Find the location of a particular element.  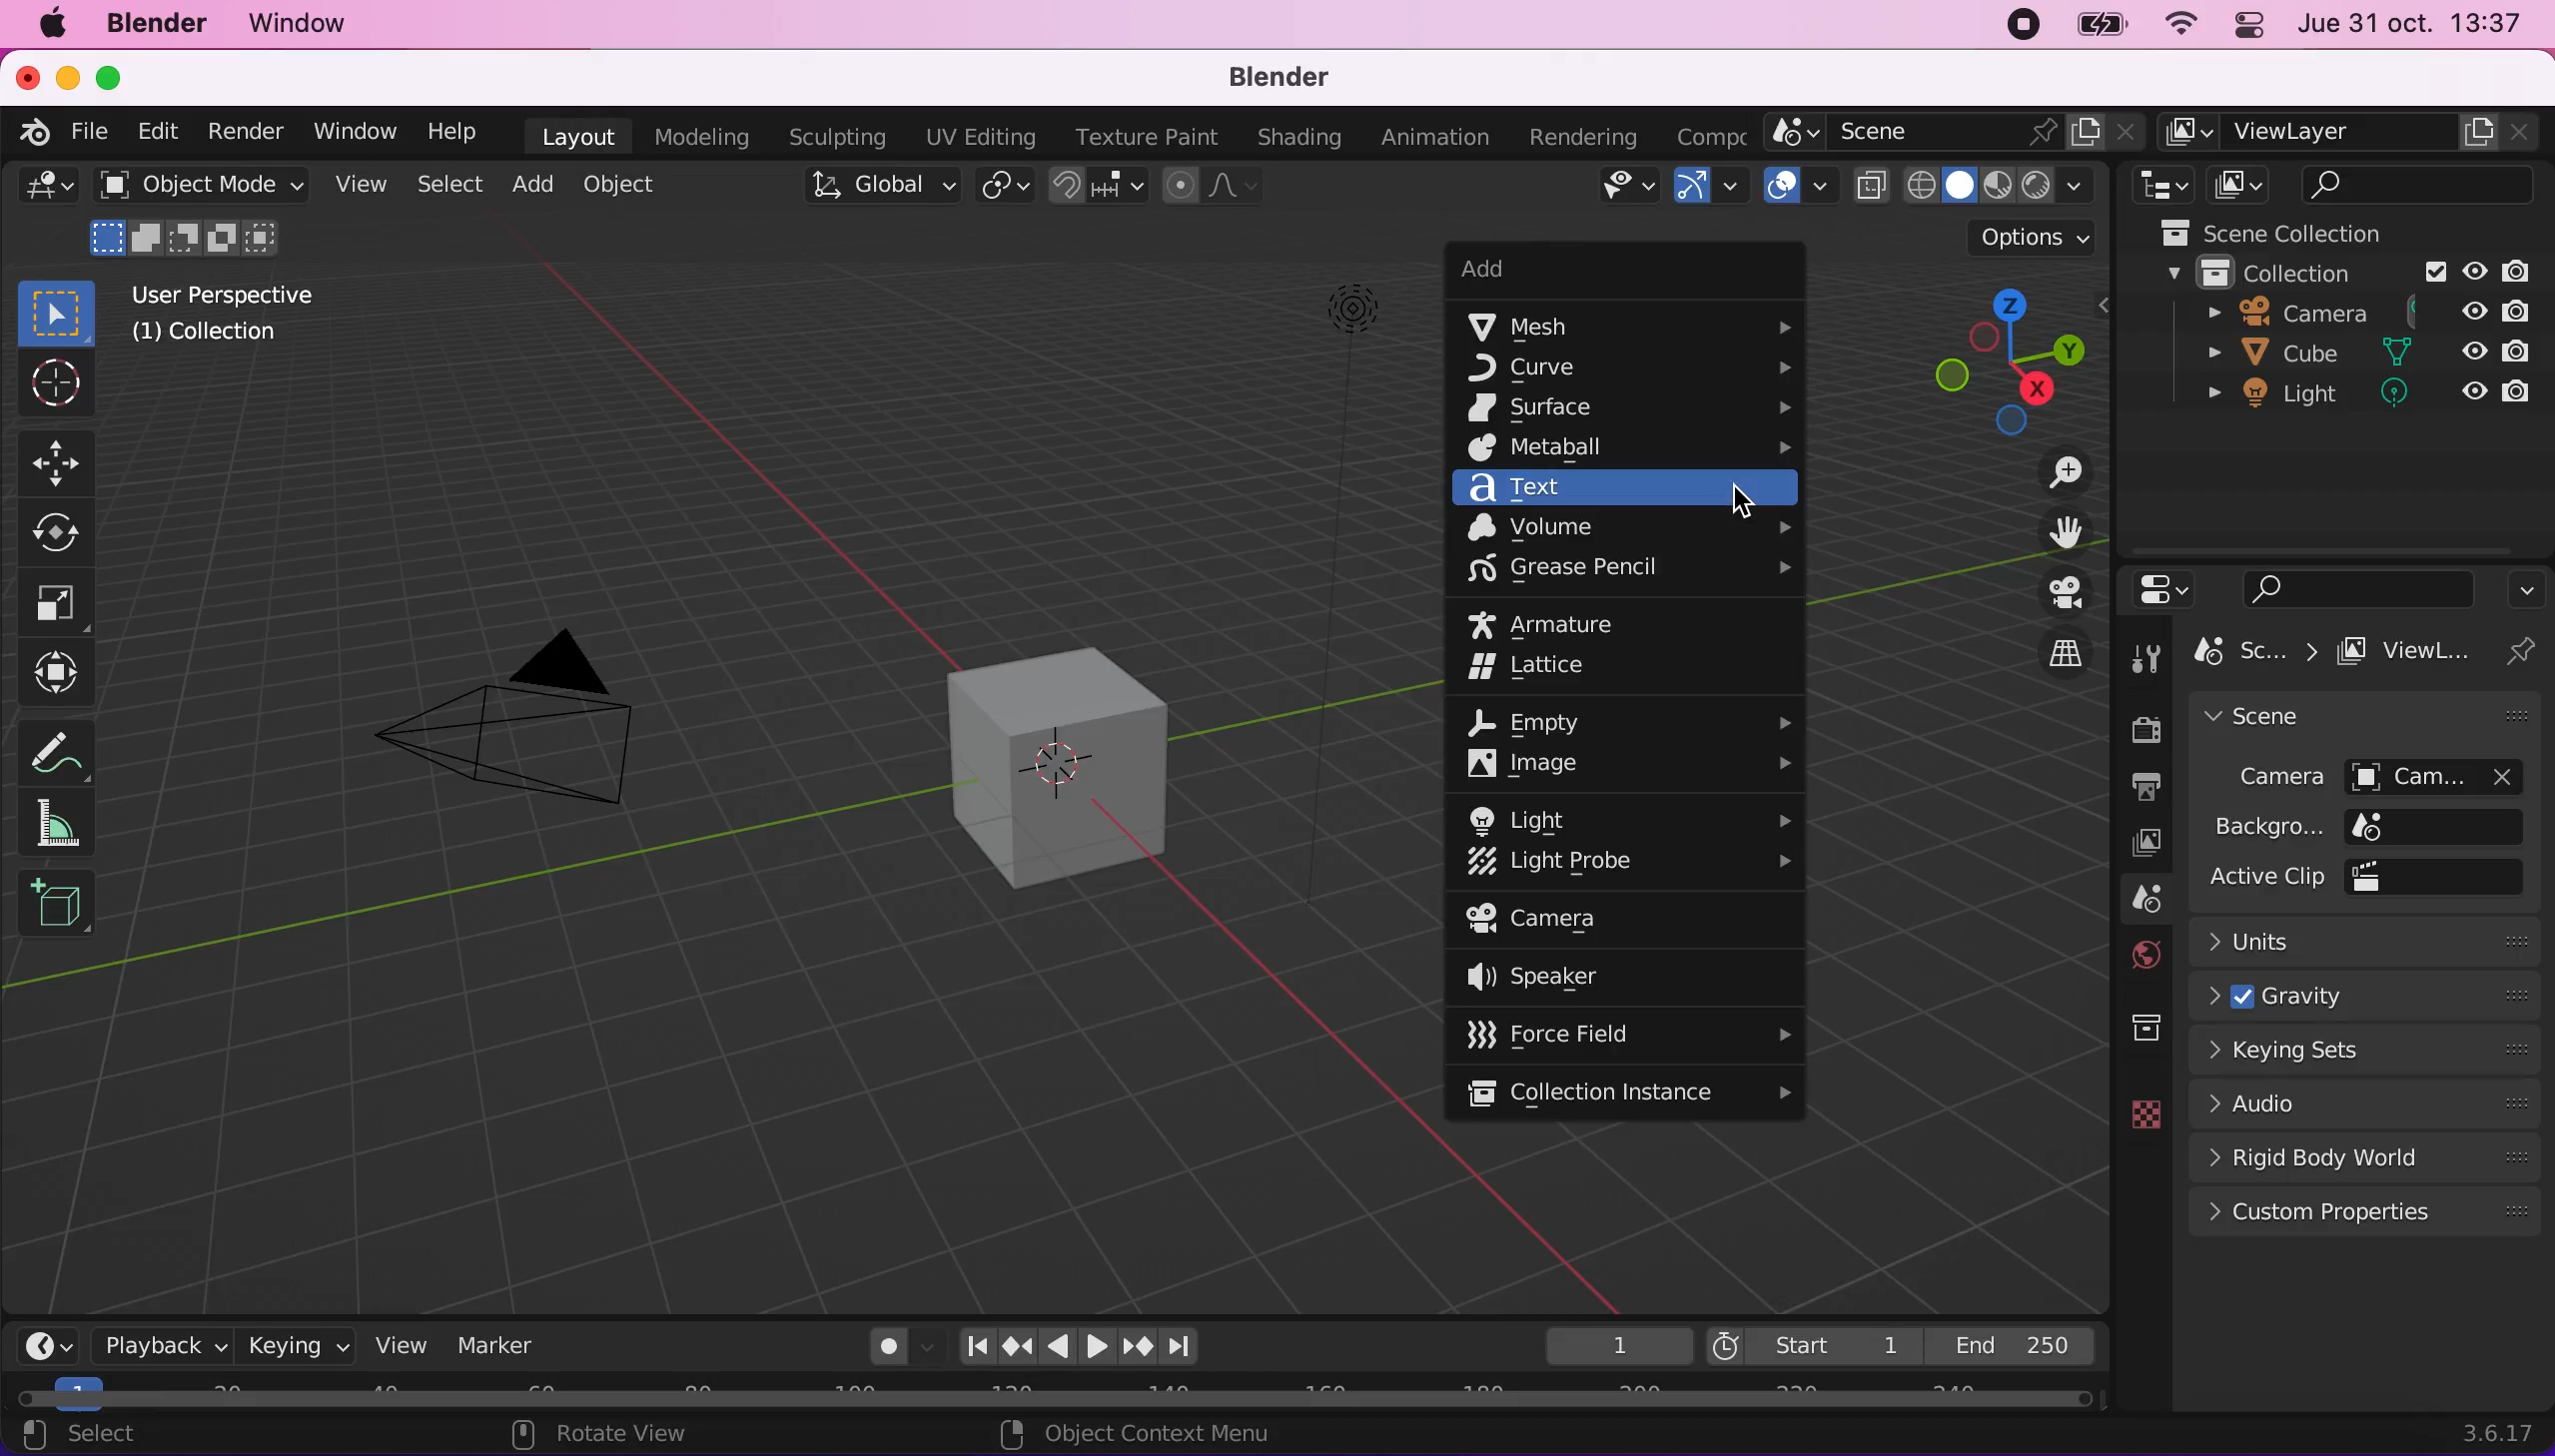

collection instance is located at coordinates (1630, 1092).